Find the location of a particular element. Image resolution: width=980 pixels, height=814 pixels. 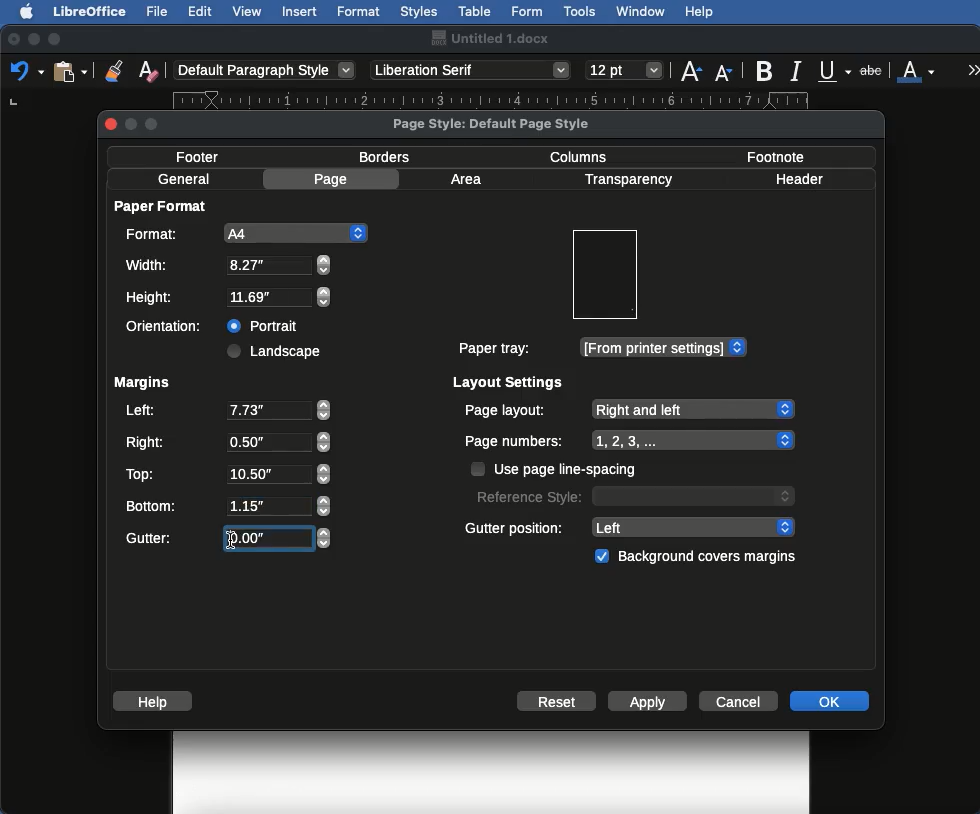

Help is located at coordinates (699, 12).